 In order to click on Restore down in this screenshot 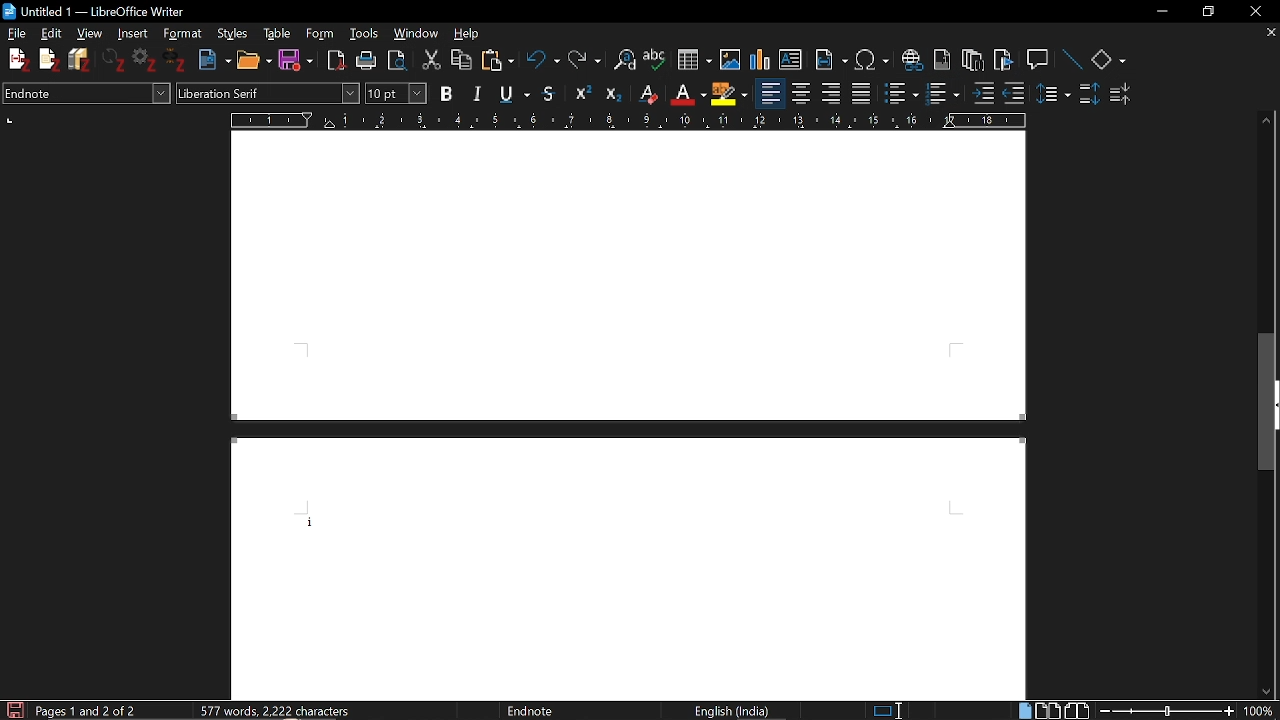, I will do `click(1205, 12)`.